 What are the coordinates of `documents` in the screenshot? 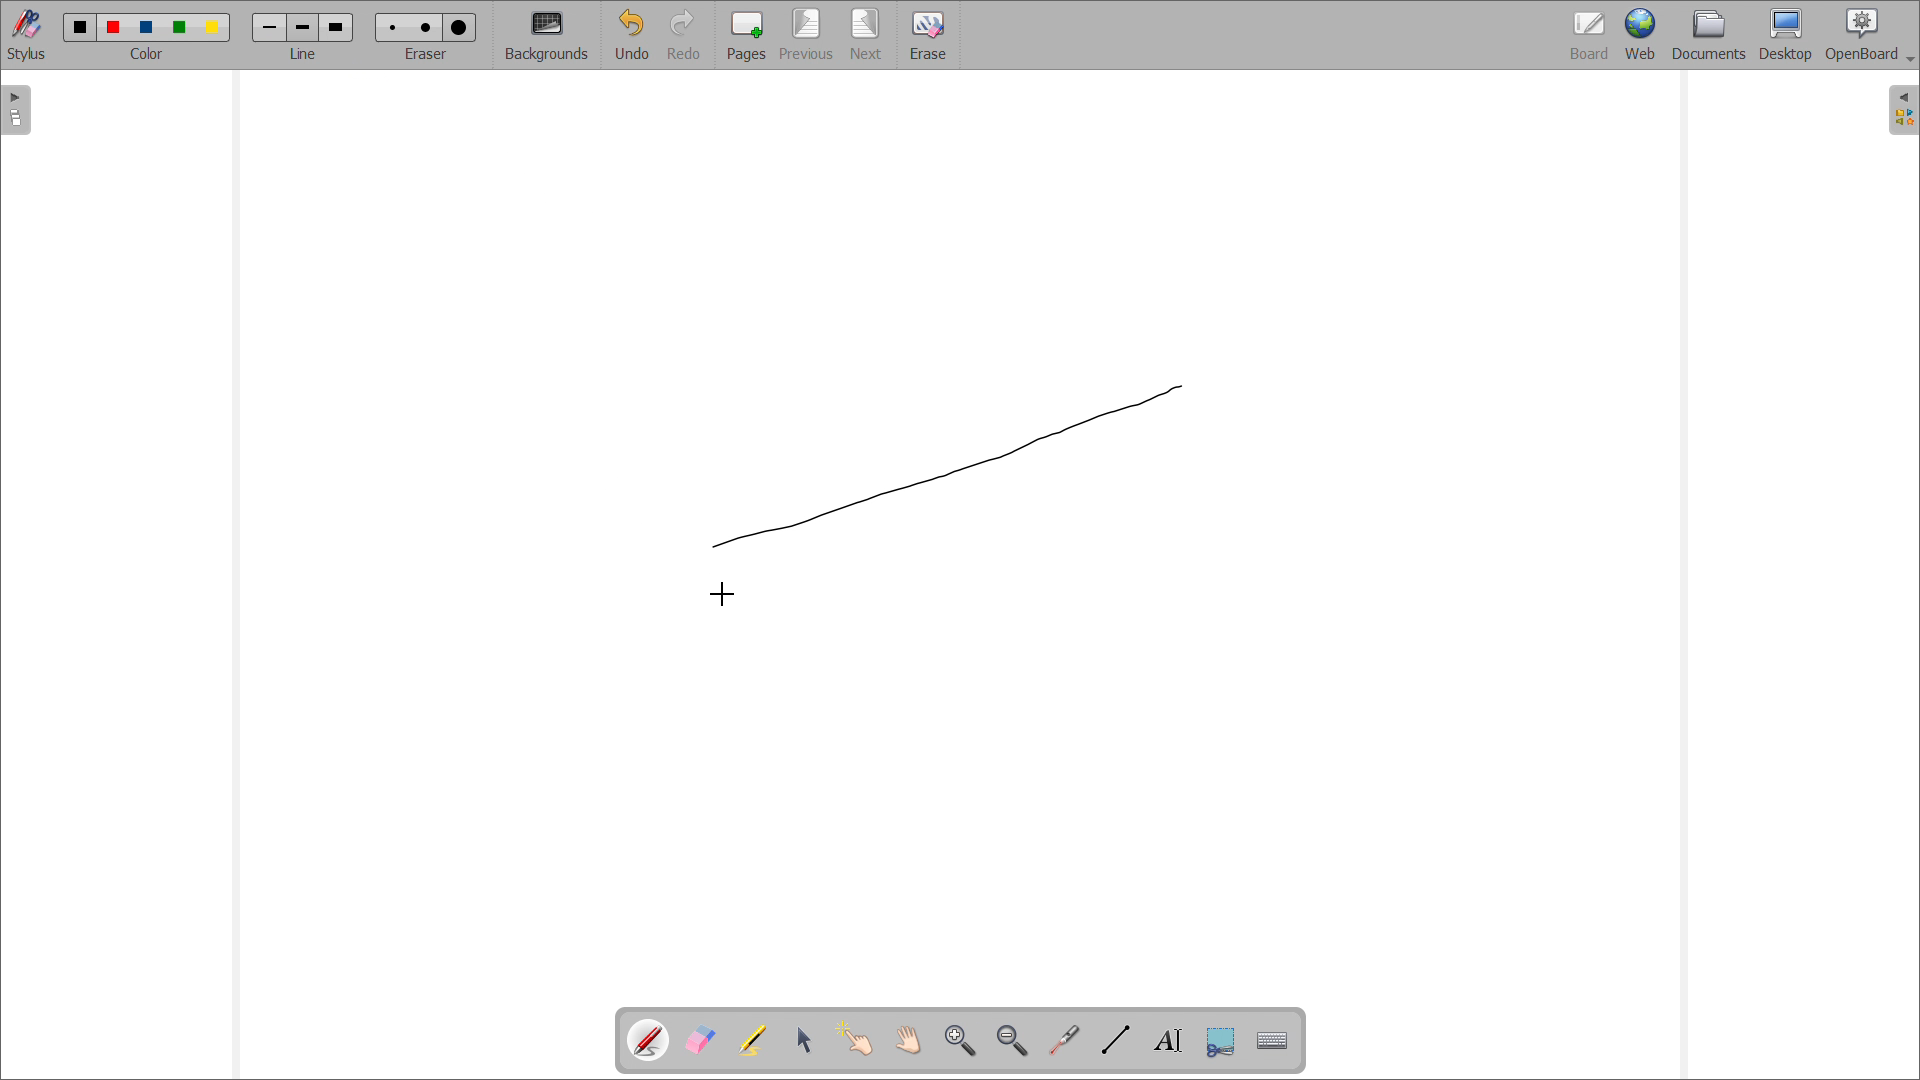 It's located at (1709, 36).